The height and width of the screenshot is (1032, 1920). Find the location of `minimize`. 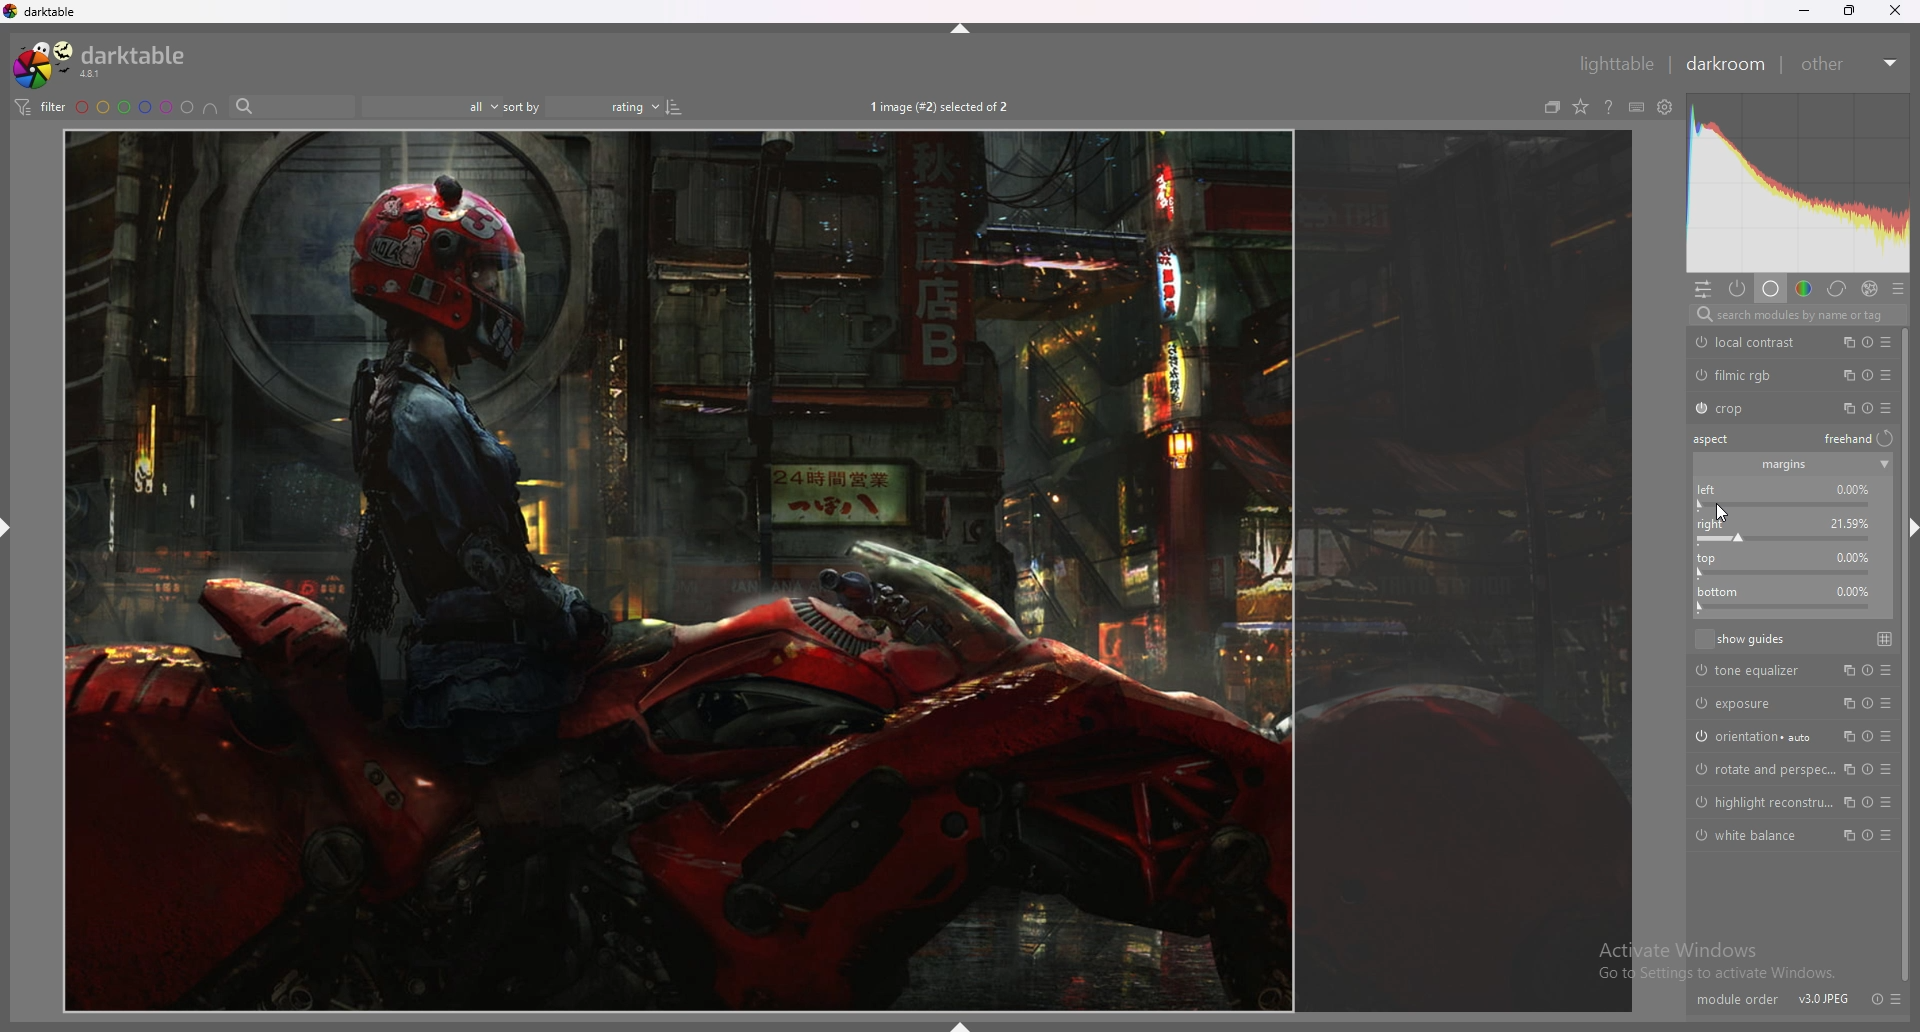

minimize is located at coordinates (1802, 11).